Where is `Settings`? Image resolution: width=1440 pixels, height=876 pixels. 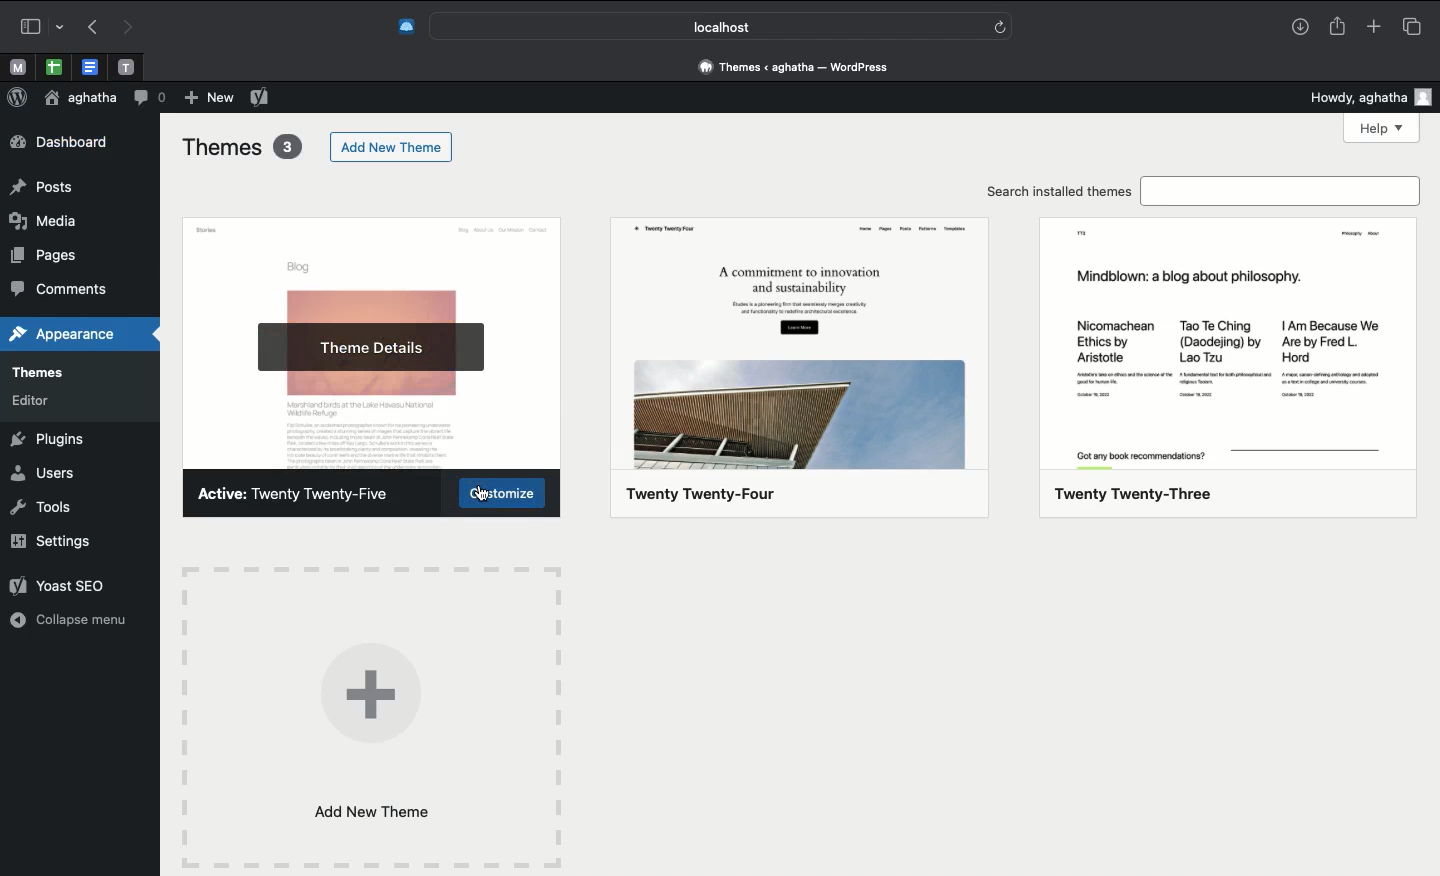
Settings is located at coordinates (50, 541).